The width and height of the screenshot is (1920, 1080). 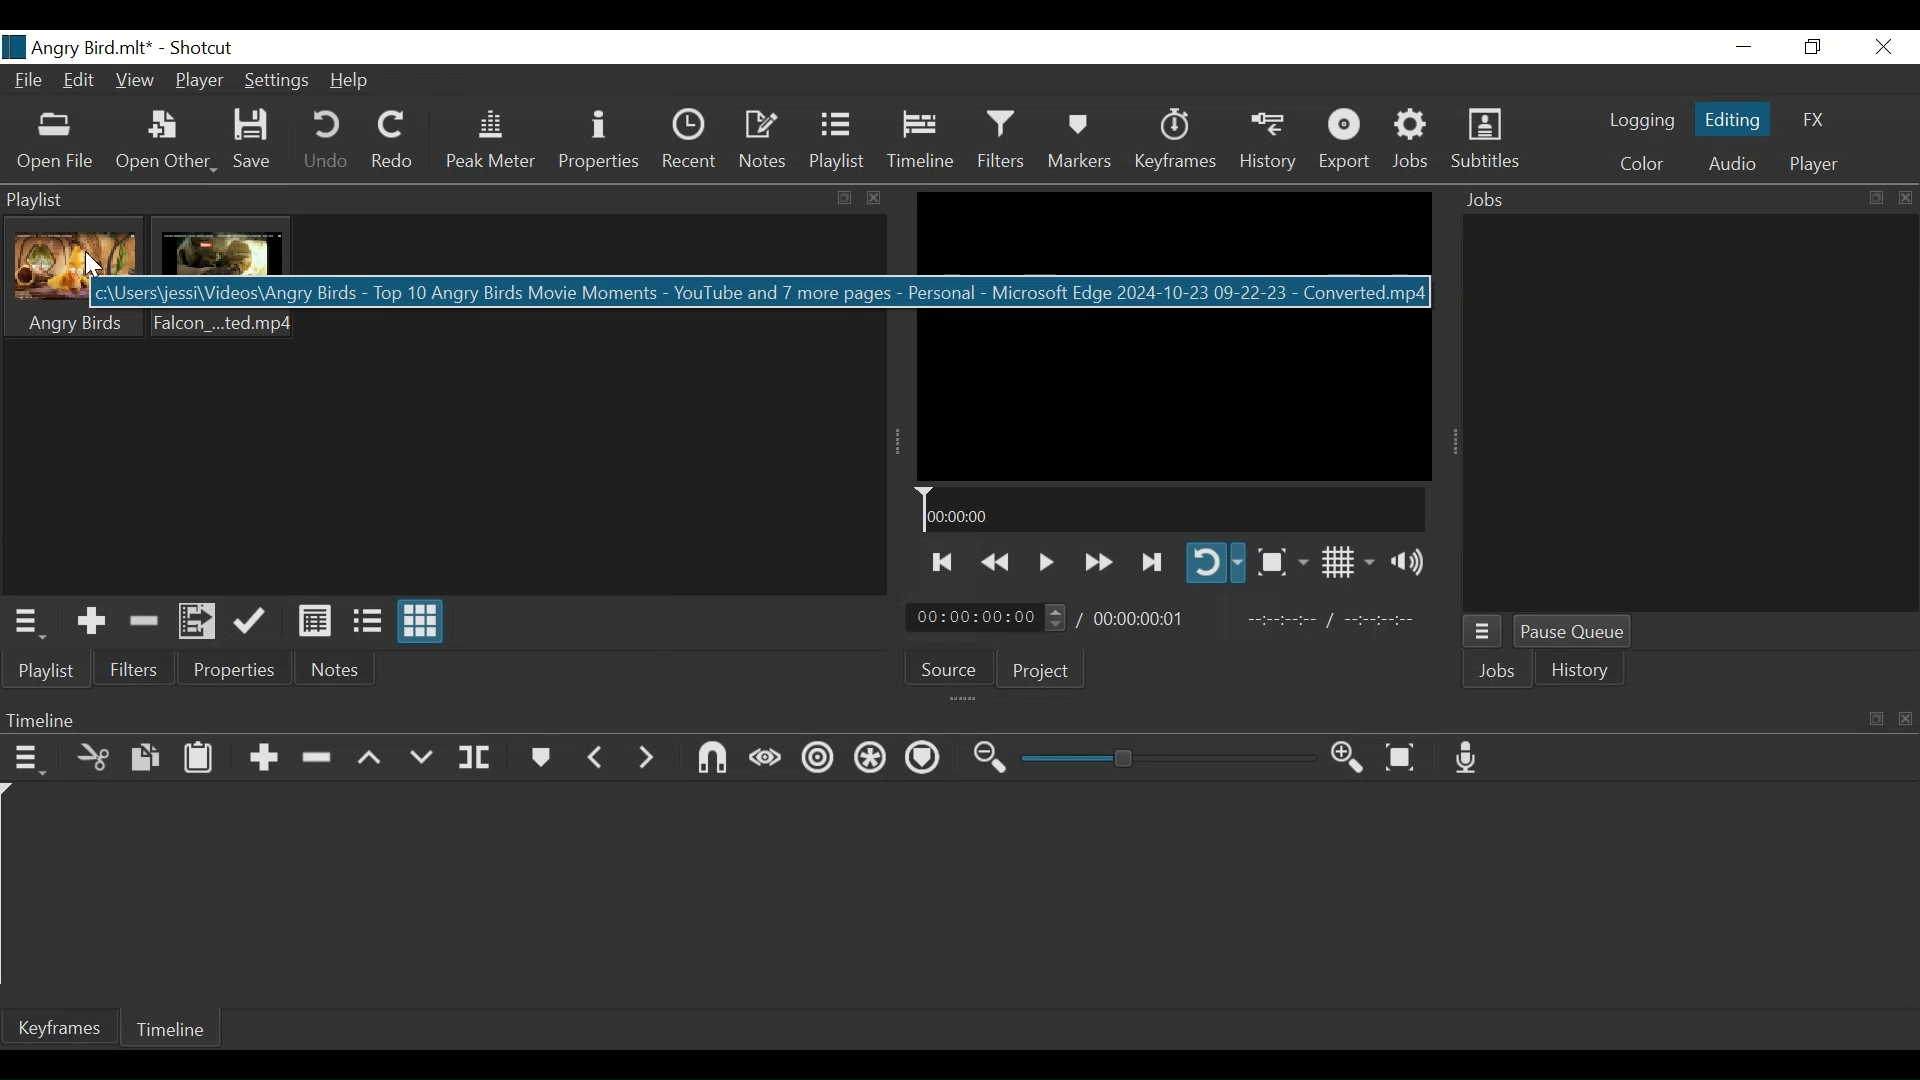 What do you see at coordinates (137, 671) in the screenshot?
I see `Filters` at bounding box center [137, 671].